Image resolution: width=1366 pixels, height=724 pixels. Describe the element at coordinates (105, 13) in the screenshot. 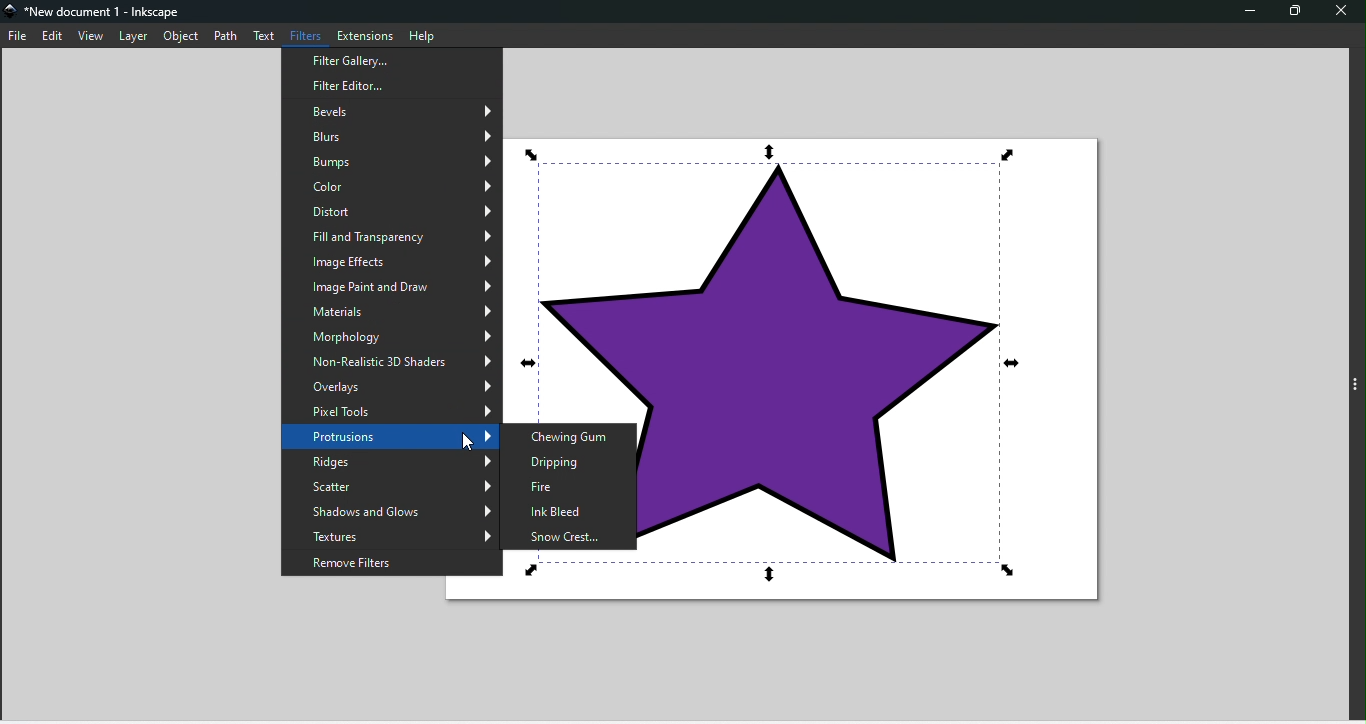

I see `*New document 1 - Inkscape` at that location.